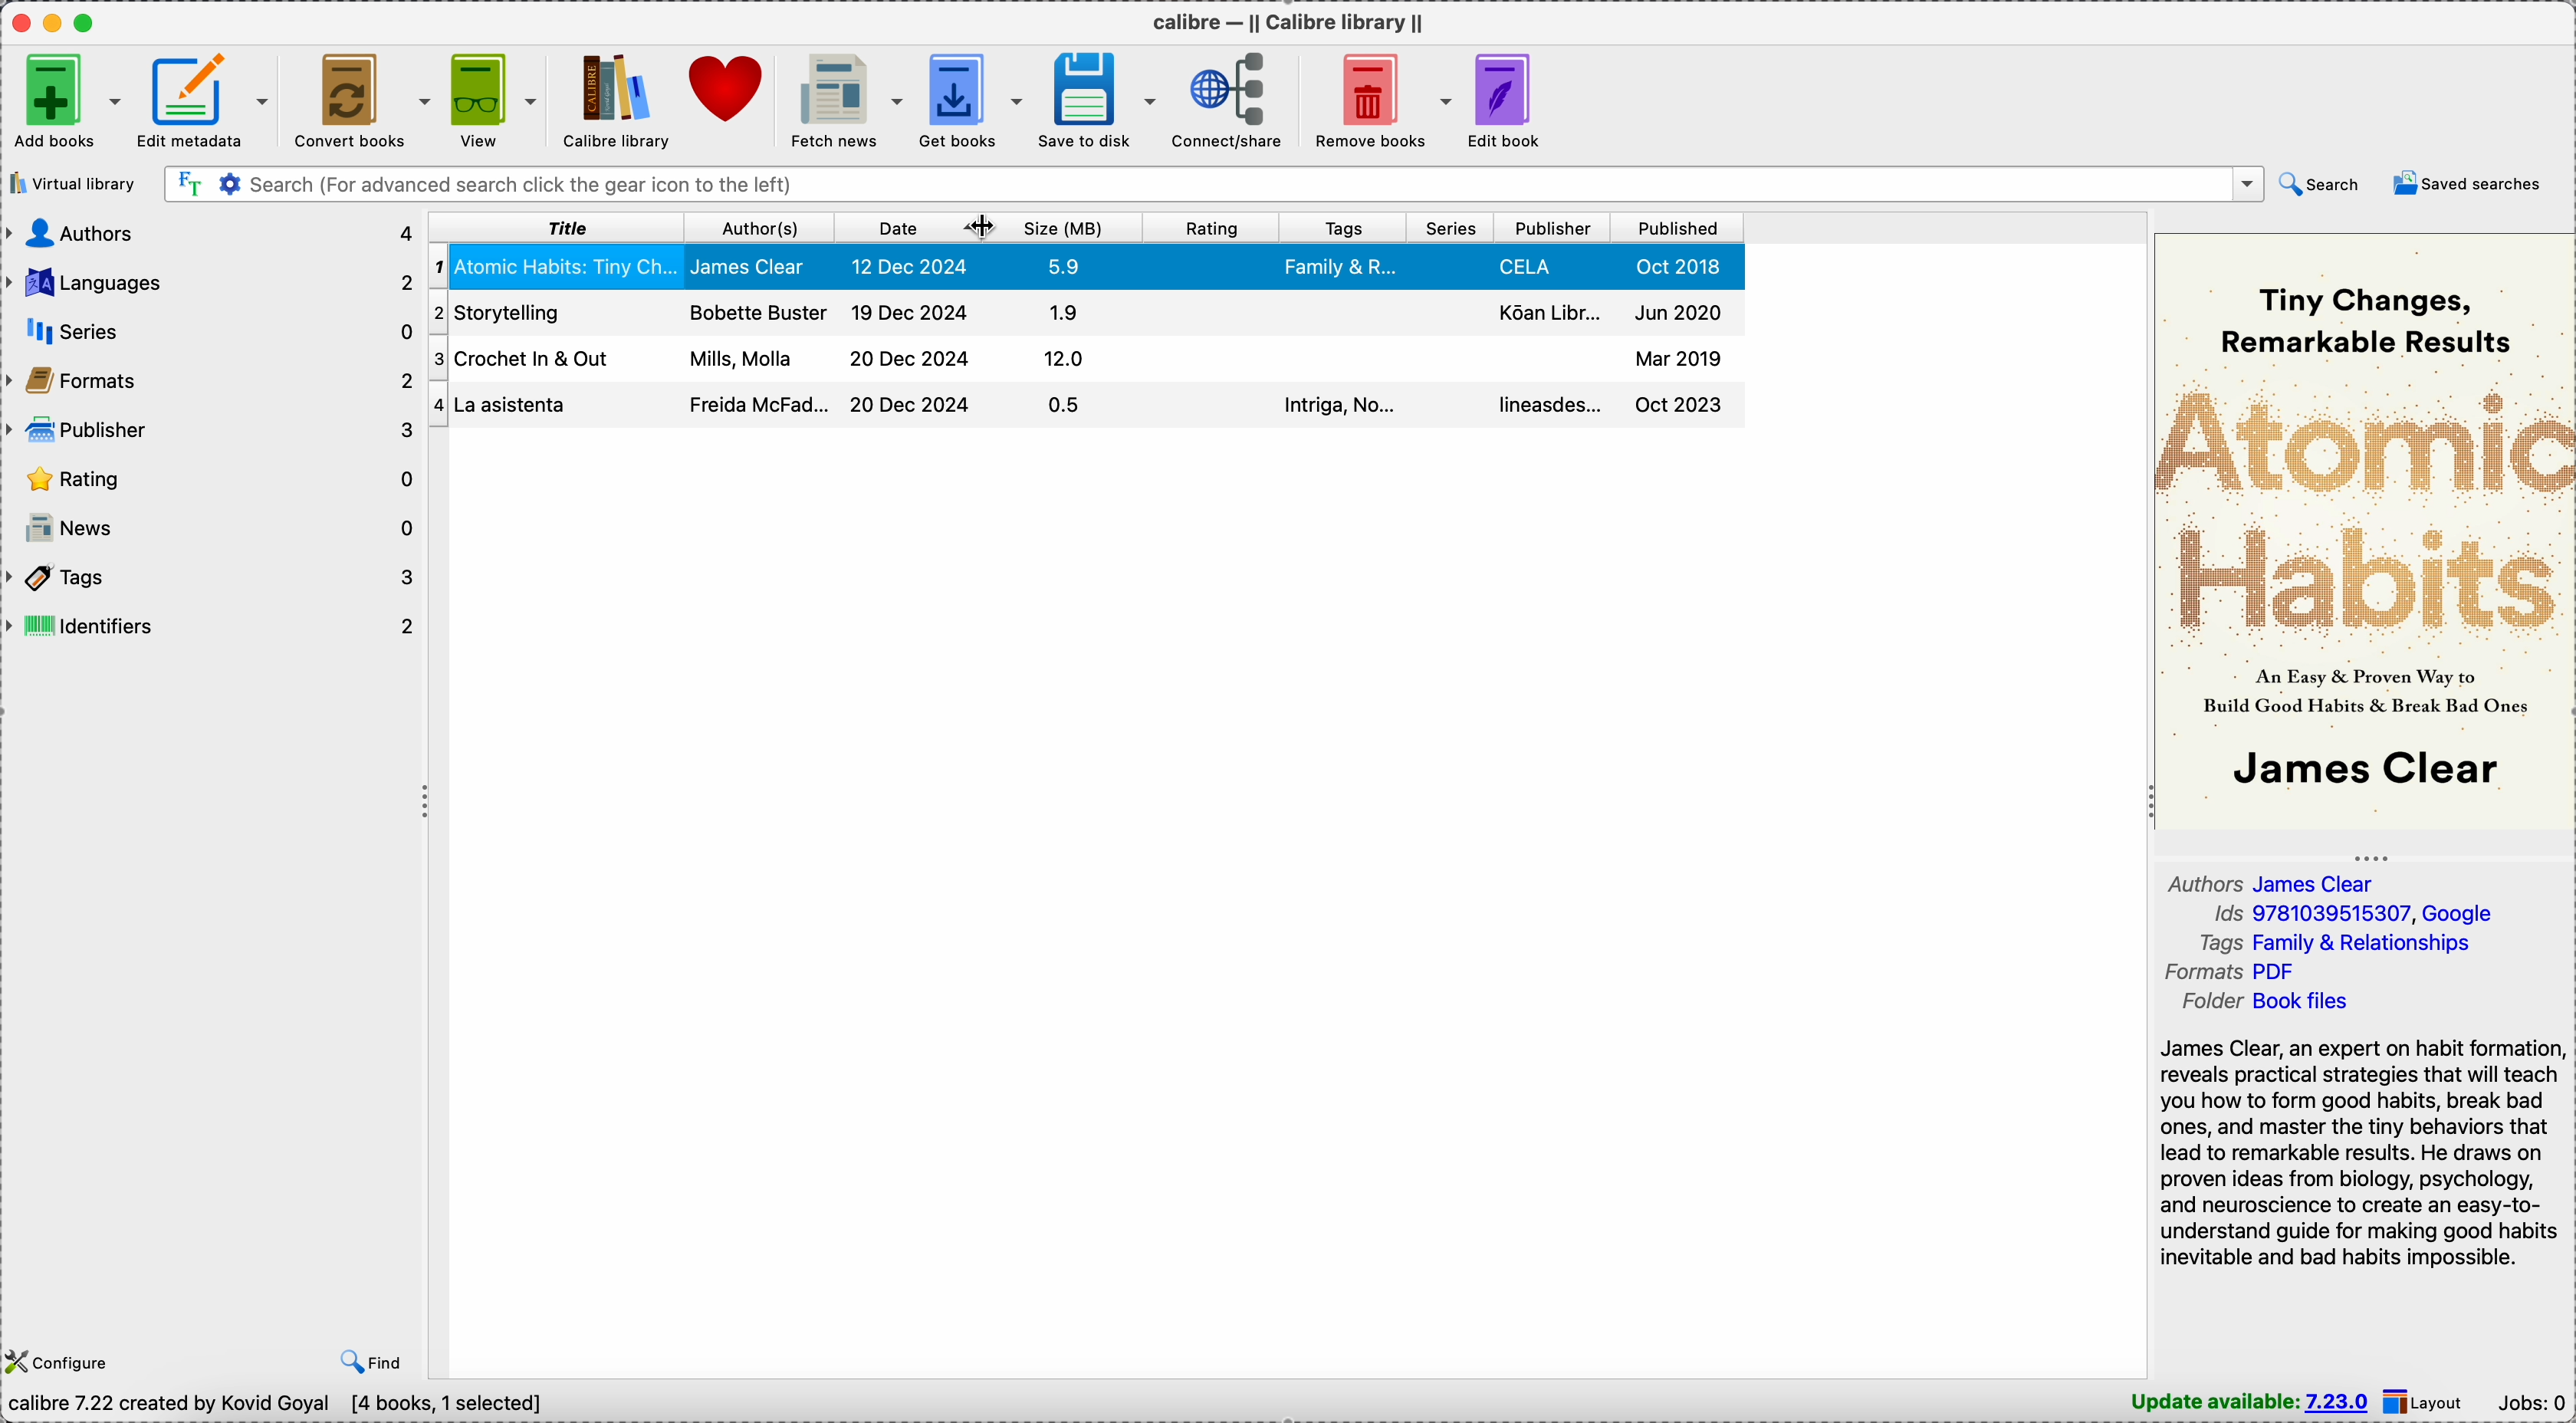 This screenshot has height=1423, width=2576. I want to click on book cover preview, so click(2365, 532).